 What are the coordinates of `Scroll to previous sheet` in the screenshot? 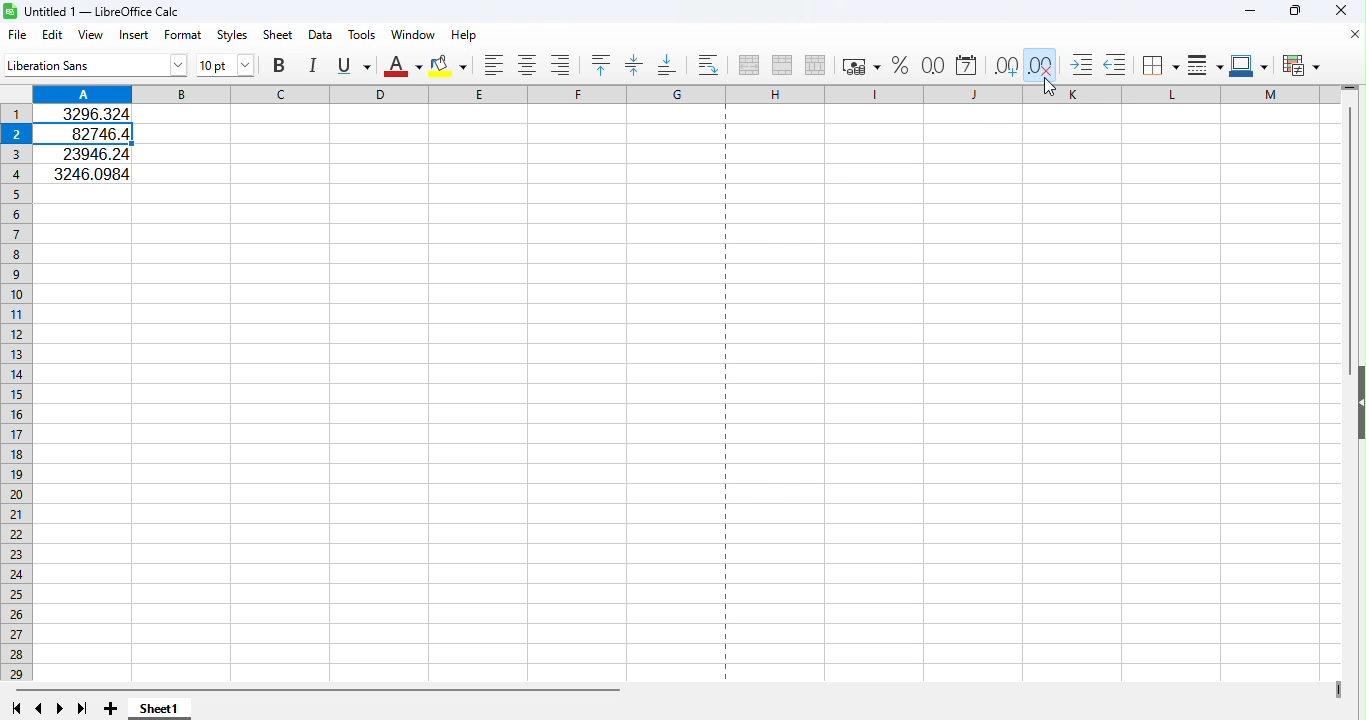 It's located at (38, 709).